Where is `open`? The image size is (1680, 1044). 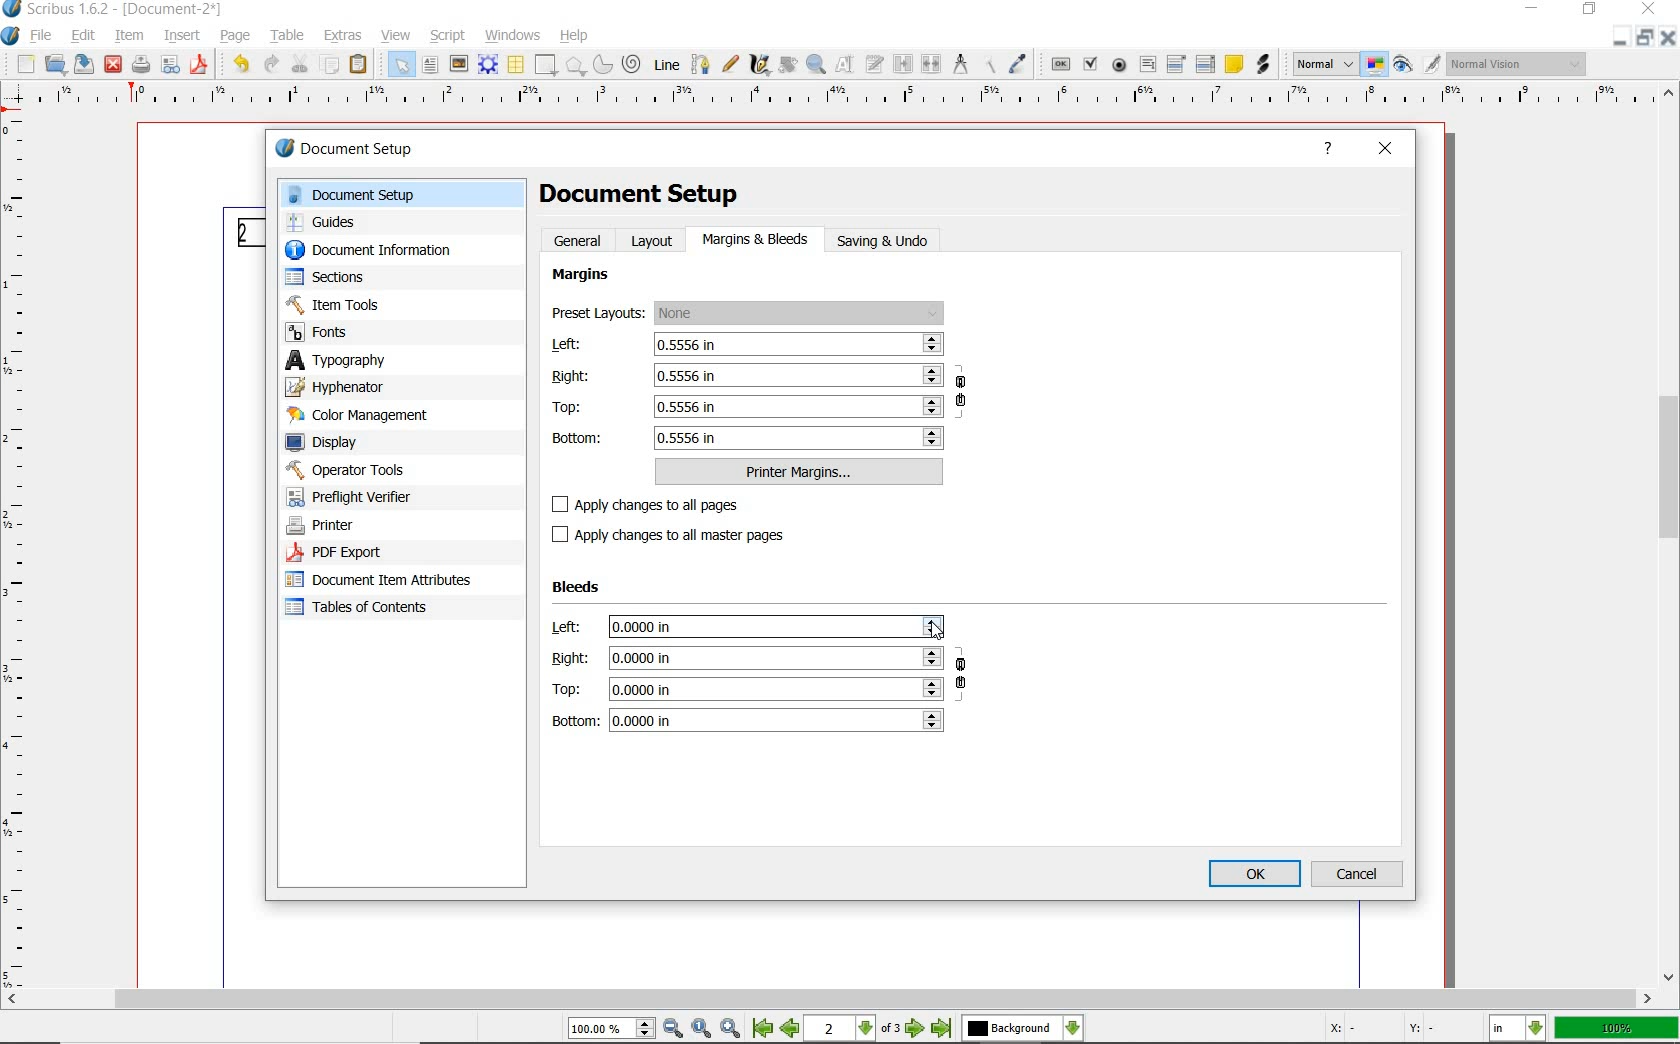 open is located at coordinates (56, 66).